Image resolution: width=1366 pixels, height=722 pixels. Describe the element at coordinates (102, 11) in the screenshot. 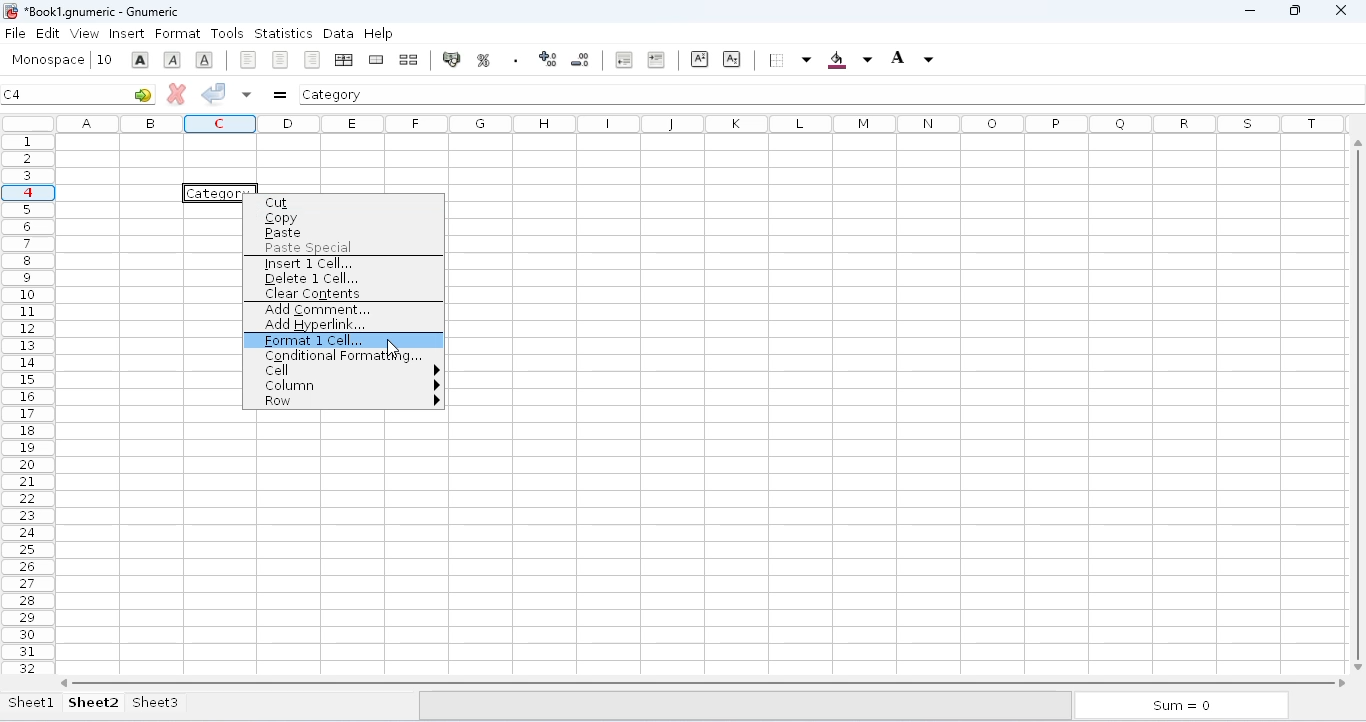

I see `title` at that location.